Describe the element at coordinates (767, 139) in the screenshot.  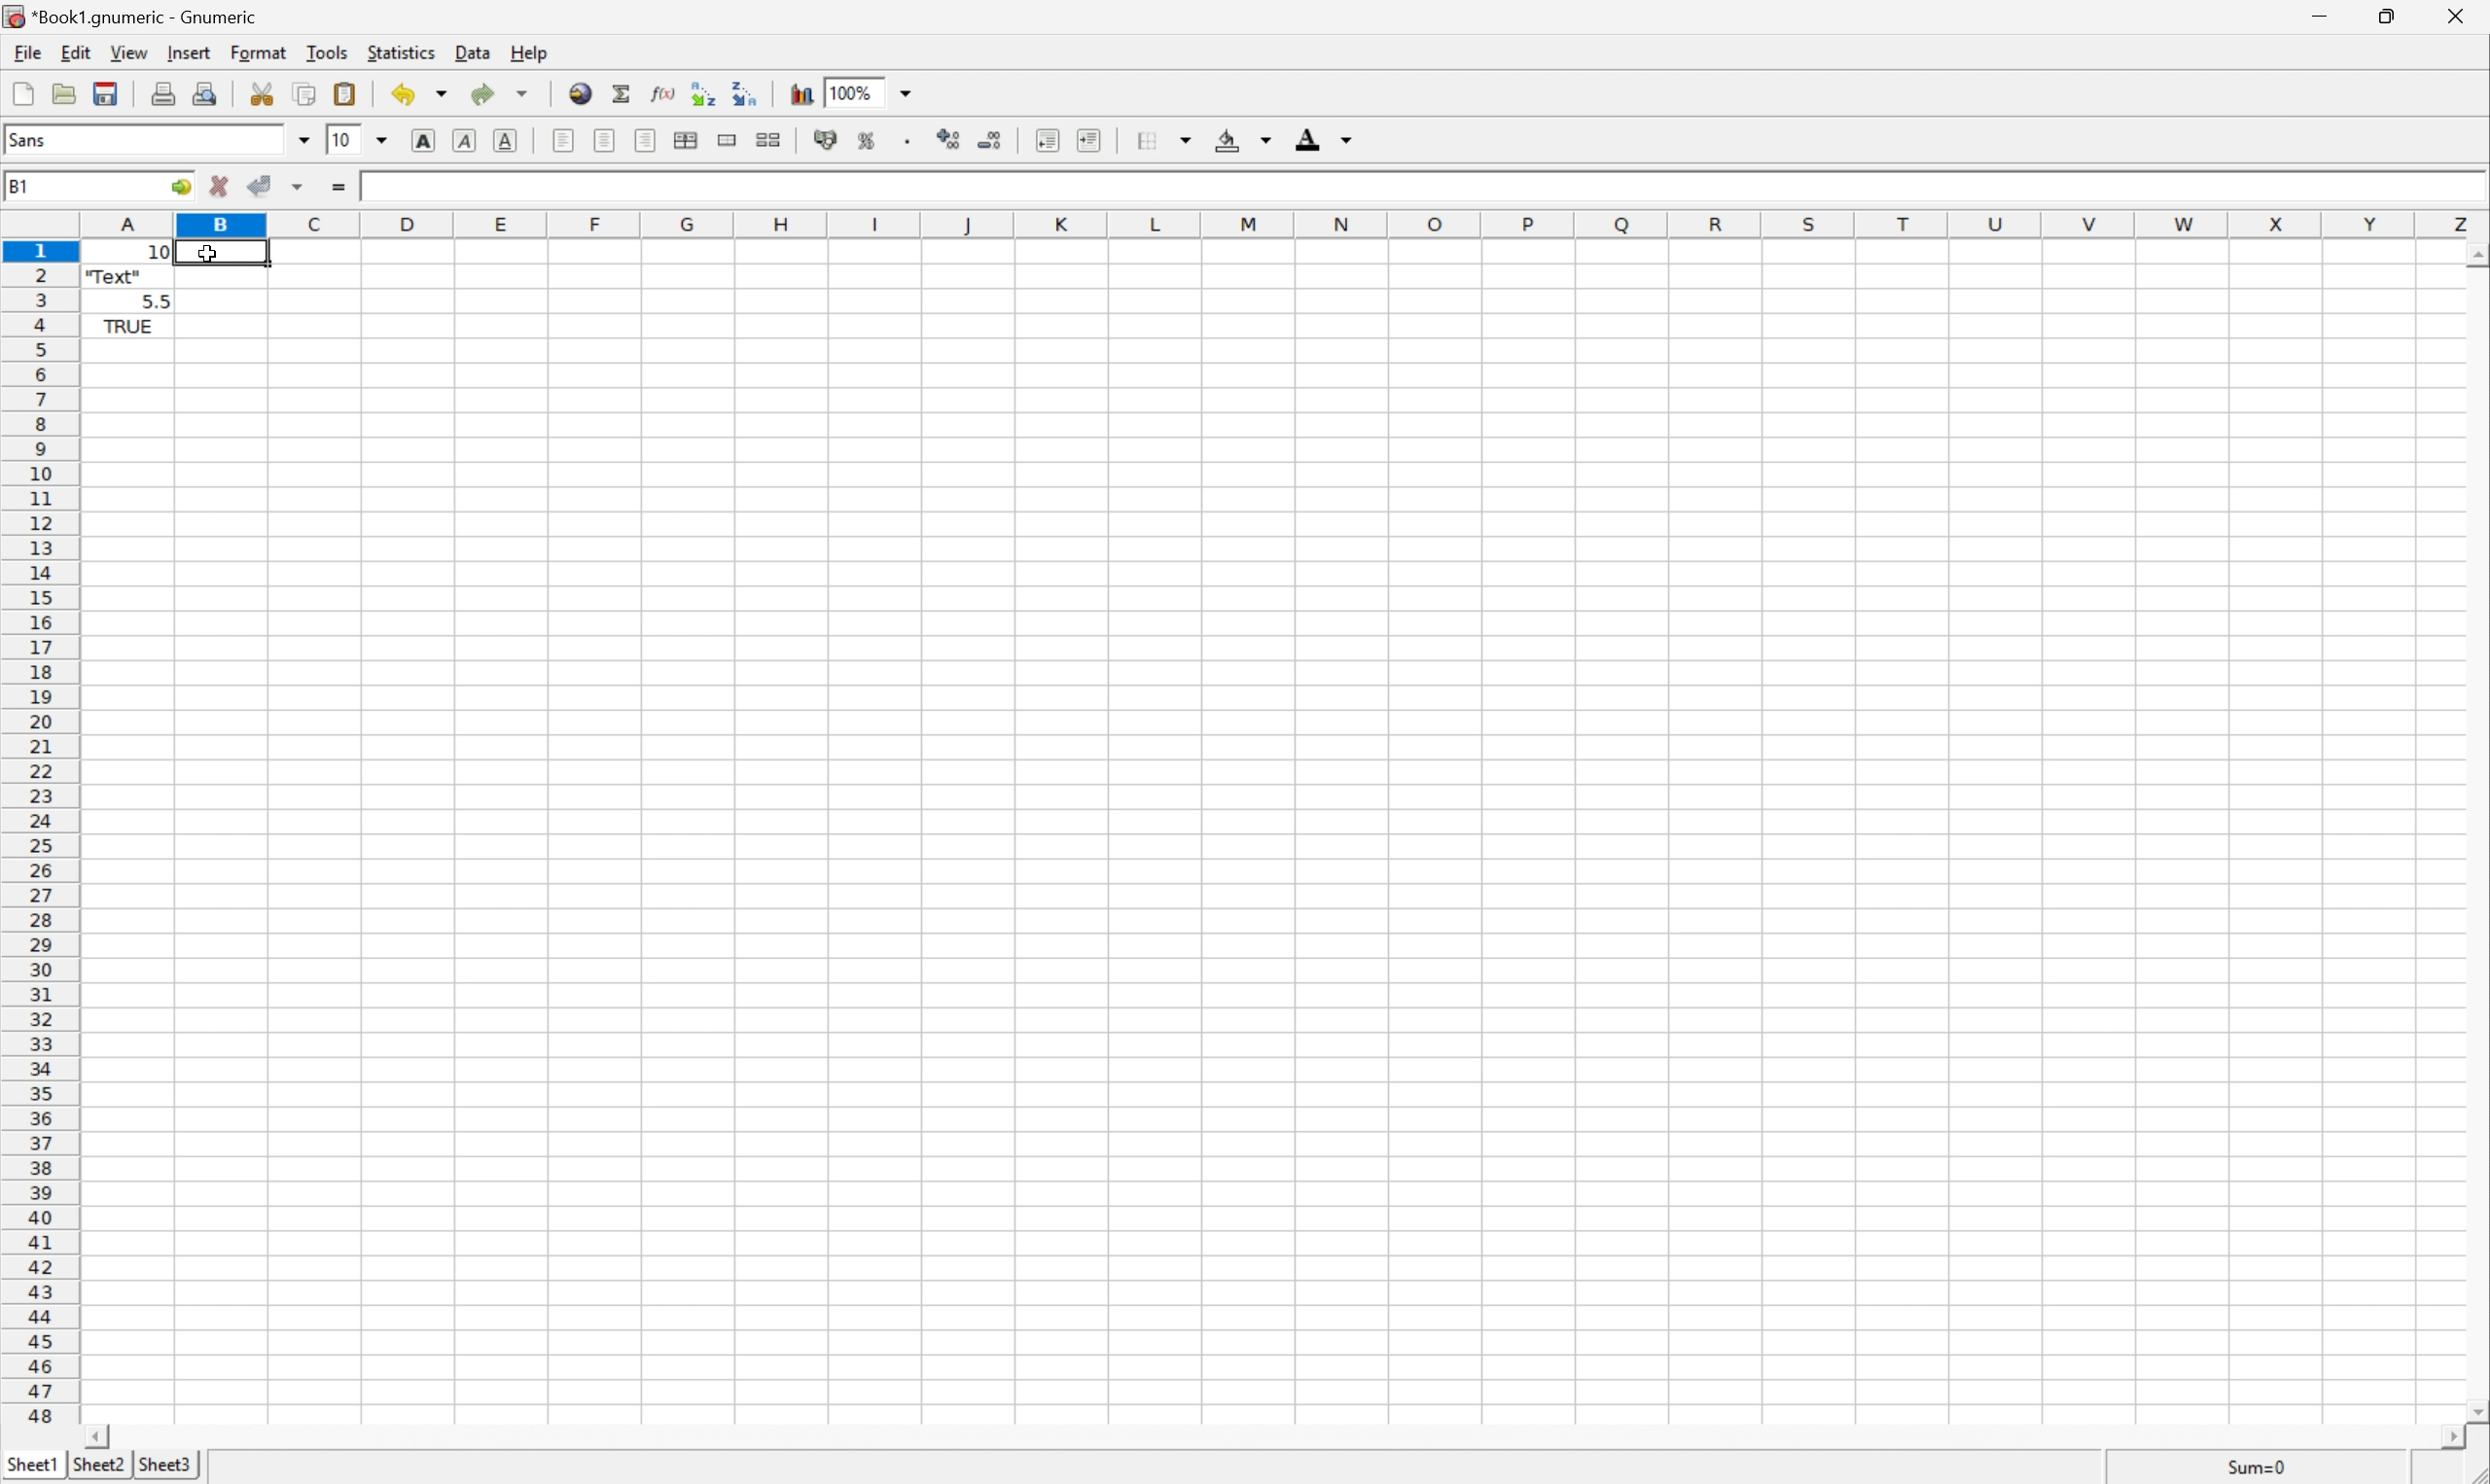
I see `Split Ranges of merged cells` at that location.